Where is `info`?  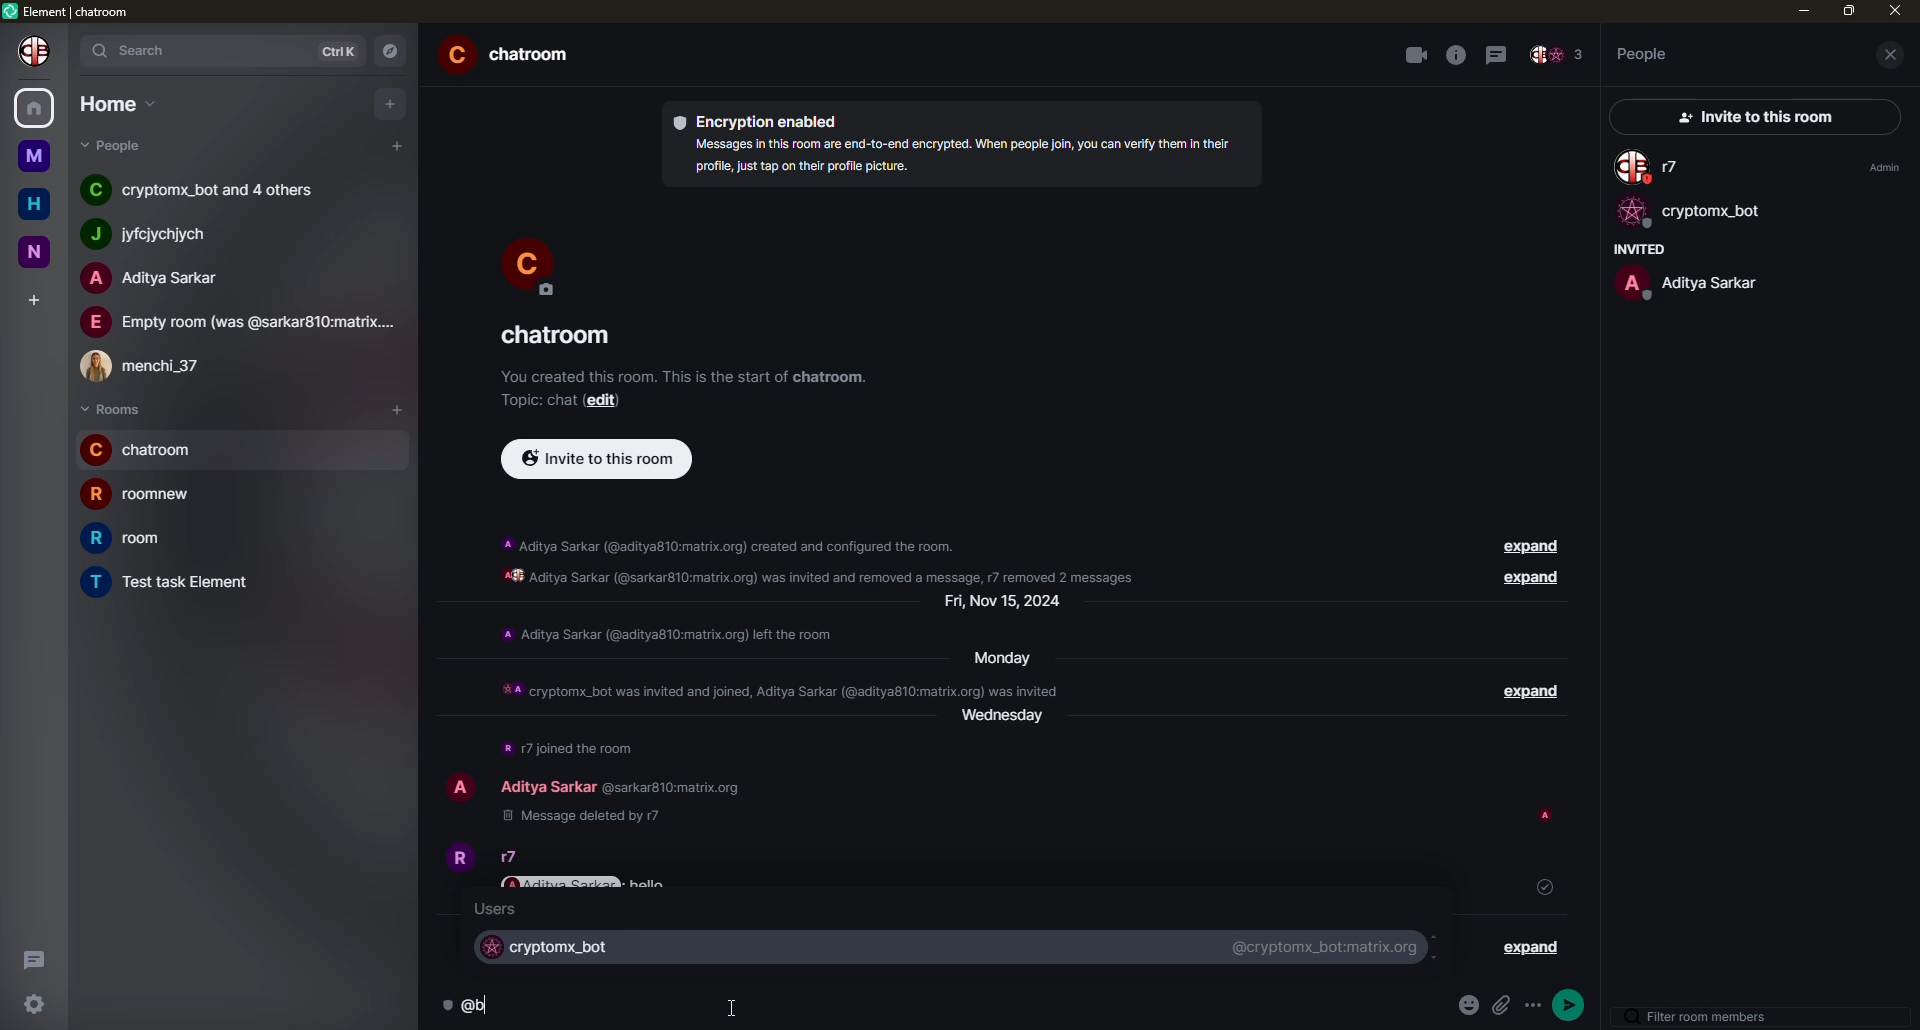
info is located at coordinates (668, 634).